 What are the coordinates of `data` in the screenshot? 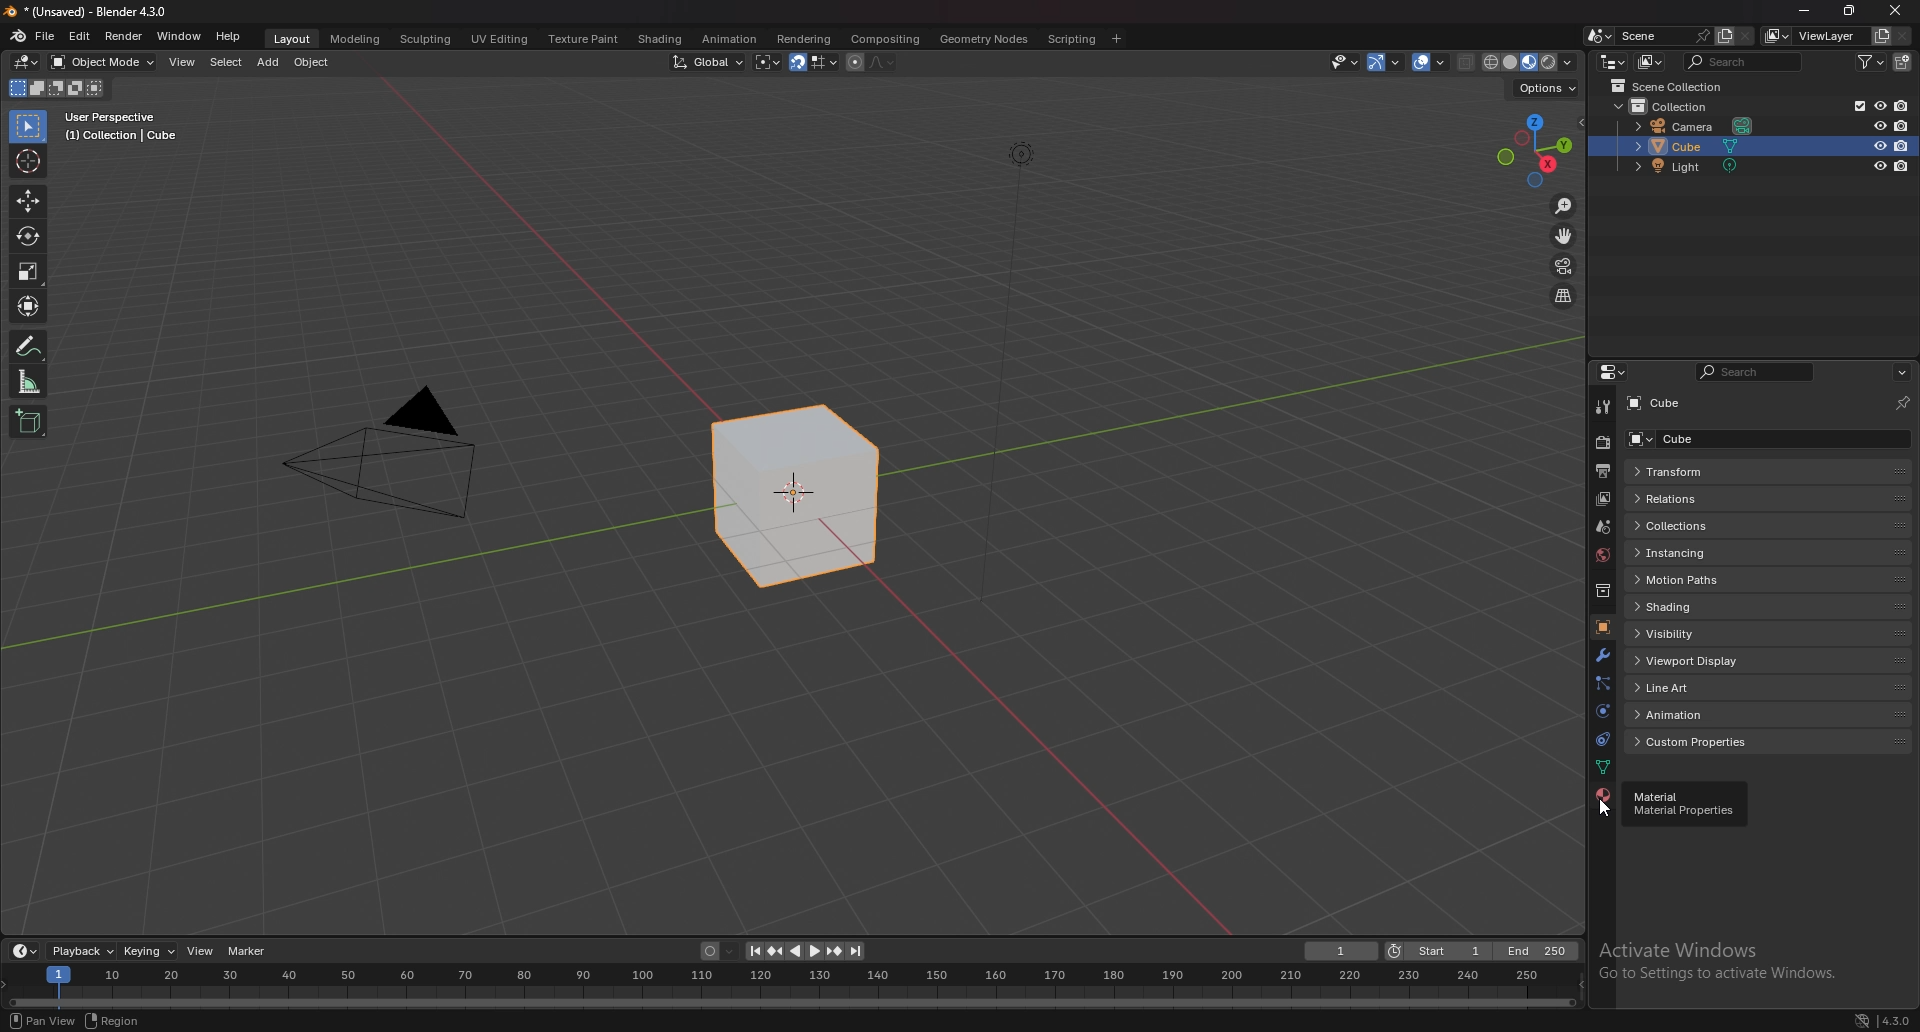 It's located at (1602, 766).